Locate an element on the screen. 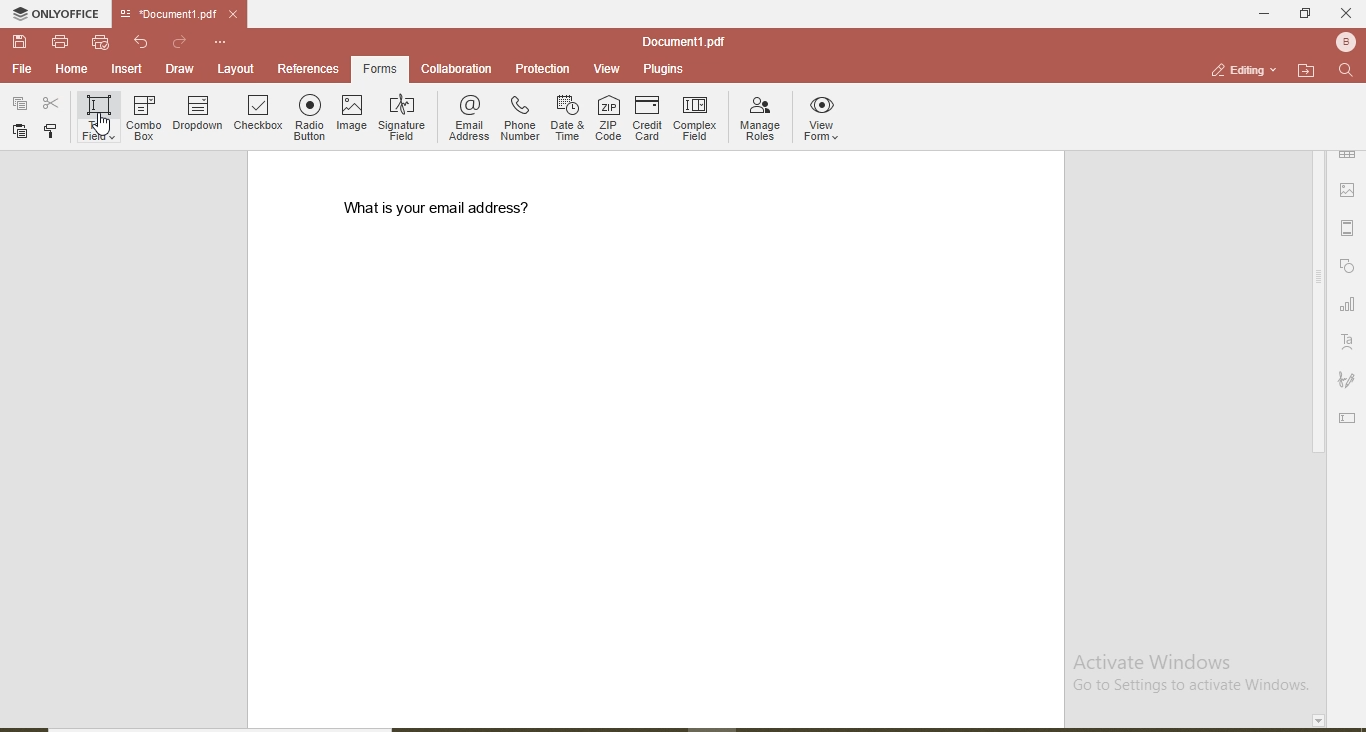  dropdown is located at coordinates (198, 117).